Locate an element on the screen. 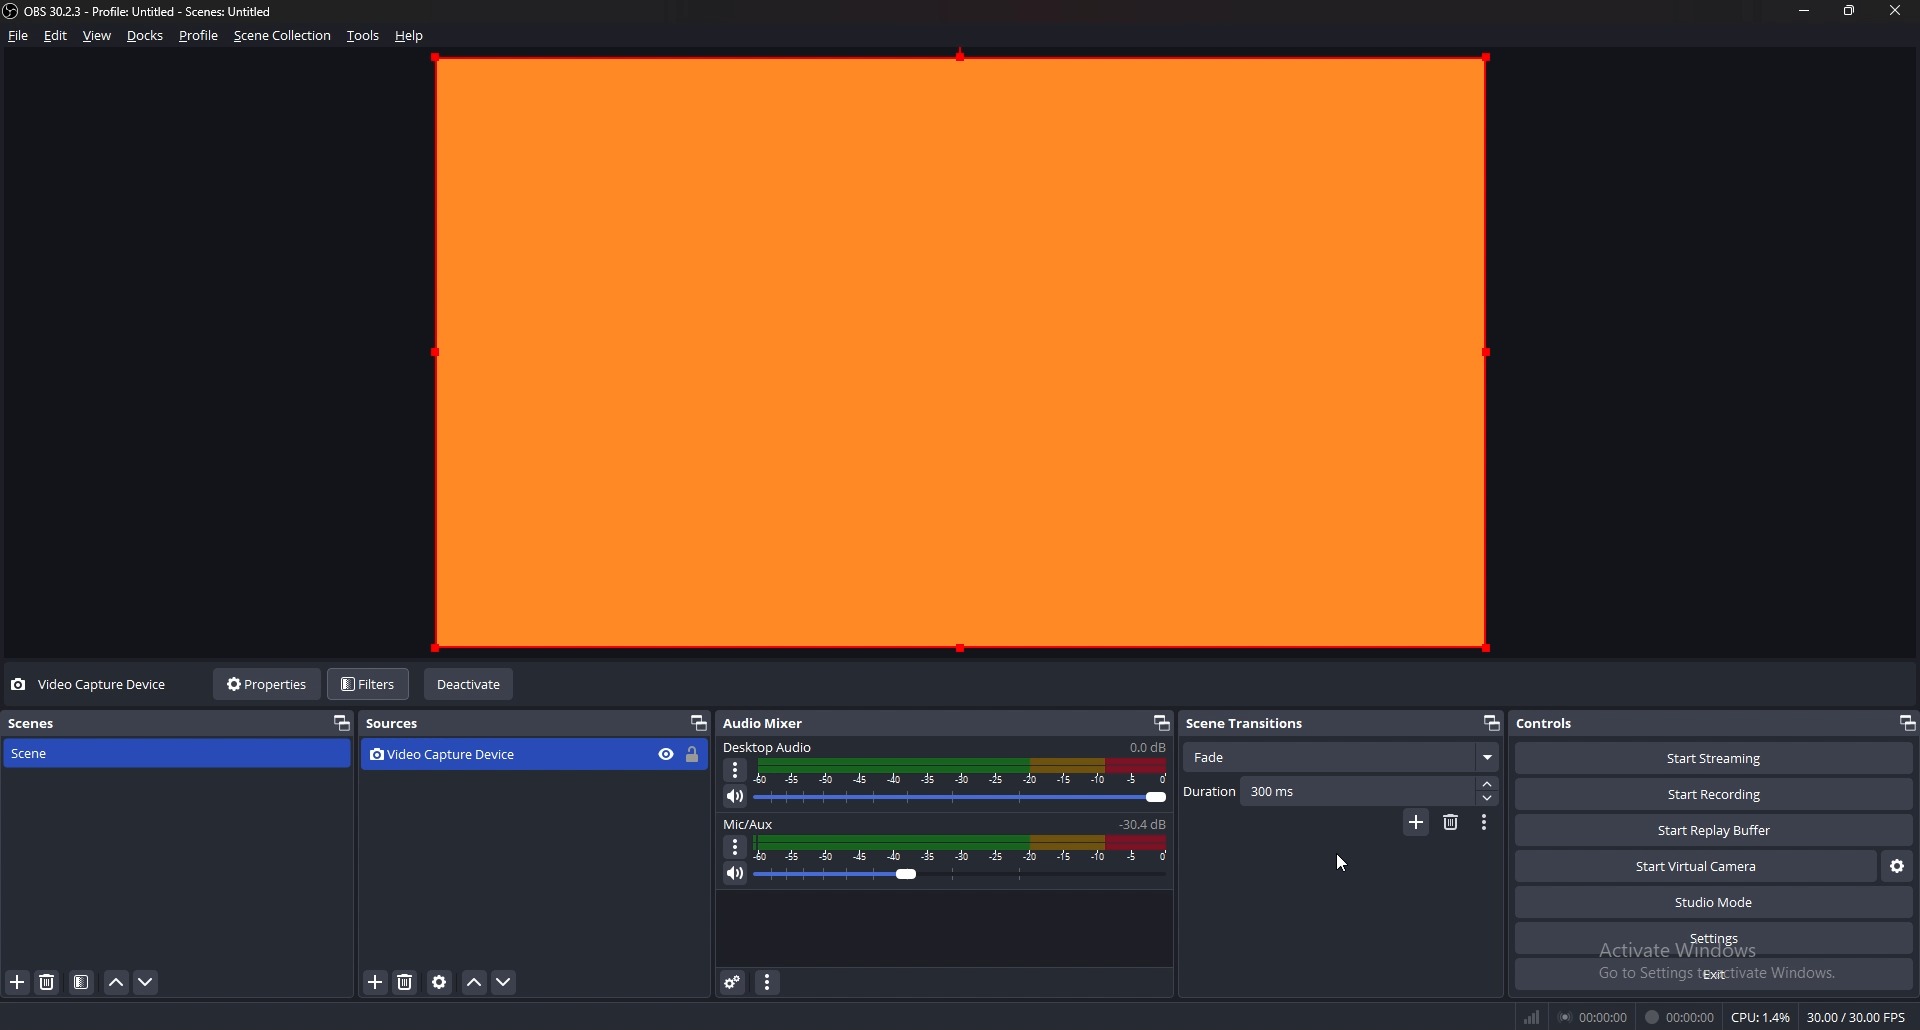  transition properties is located at coordinates (1483, 822).